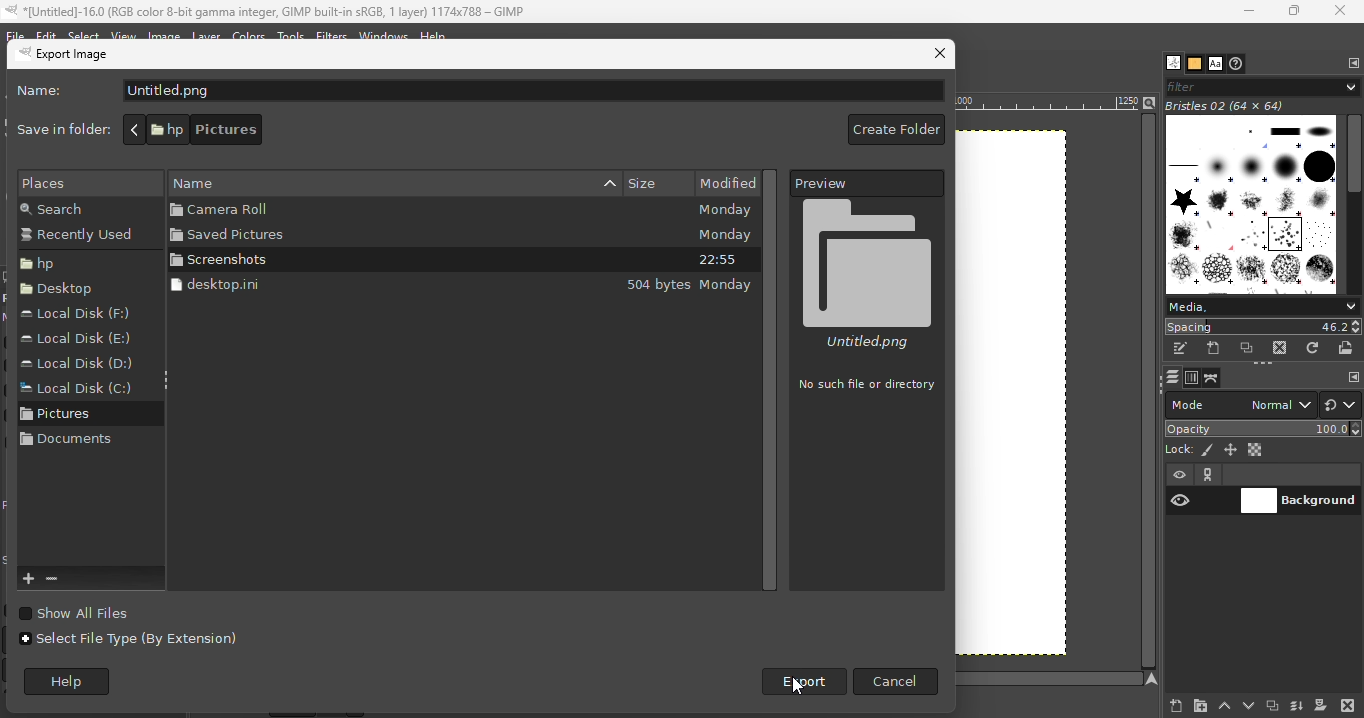  Describe the element at coordinates (165, 128) in the screenshot. I see `hp` at that location.